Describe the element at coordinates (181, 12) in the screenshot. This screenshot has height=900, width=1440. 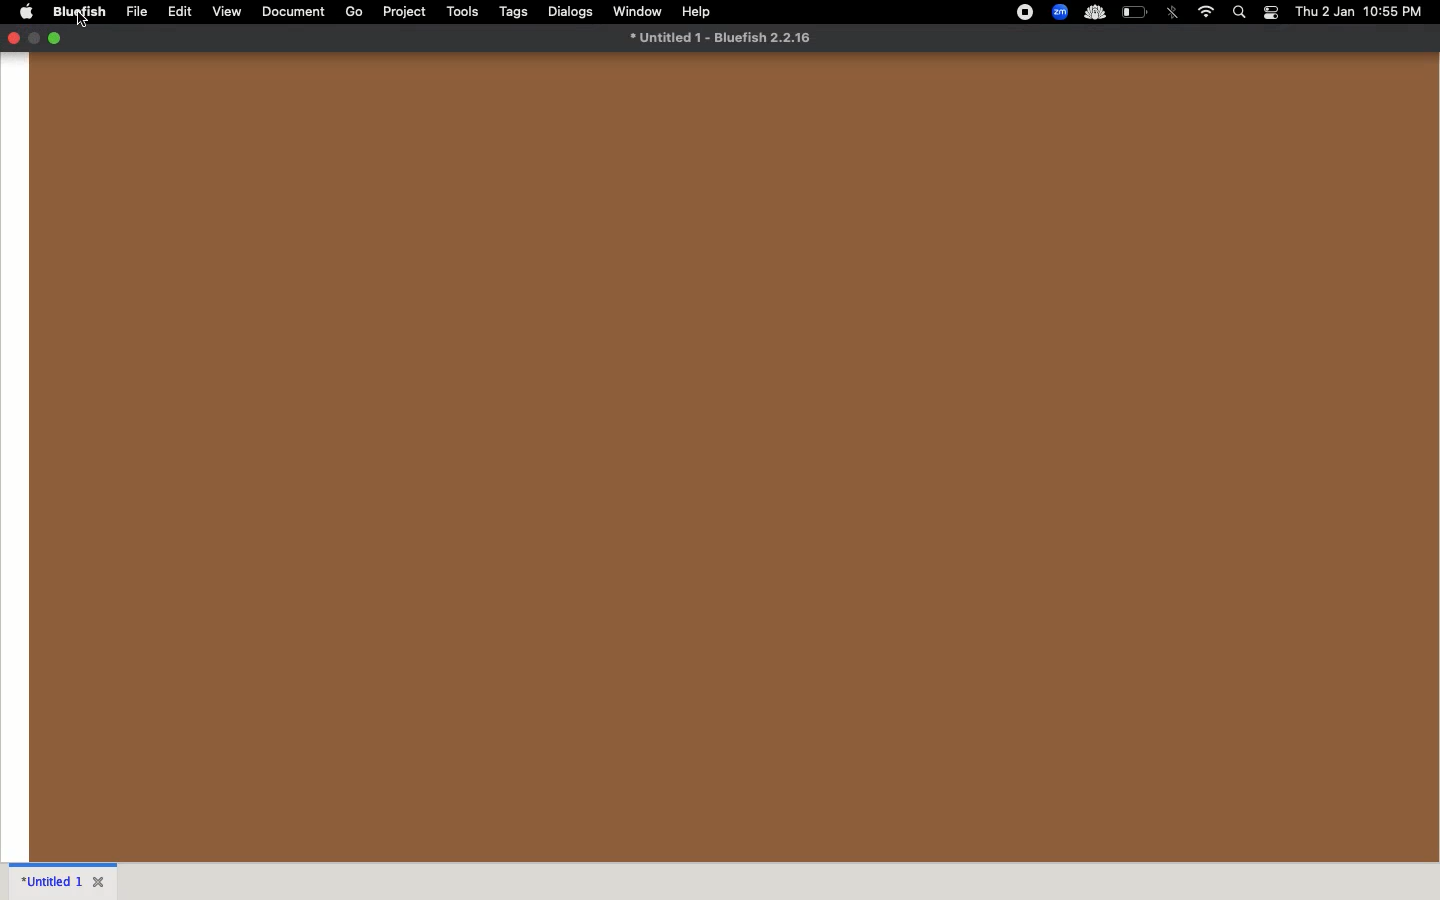
I see `edit` at that location.